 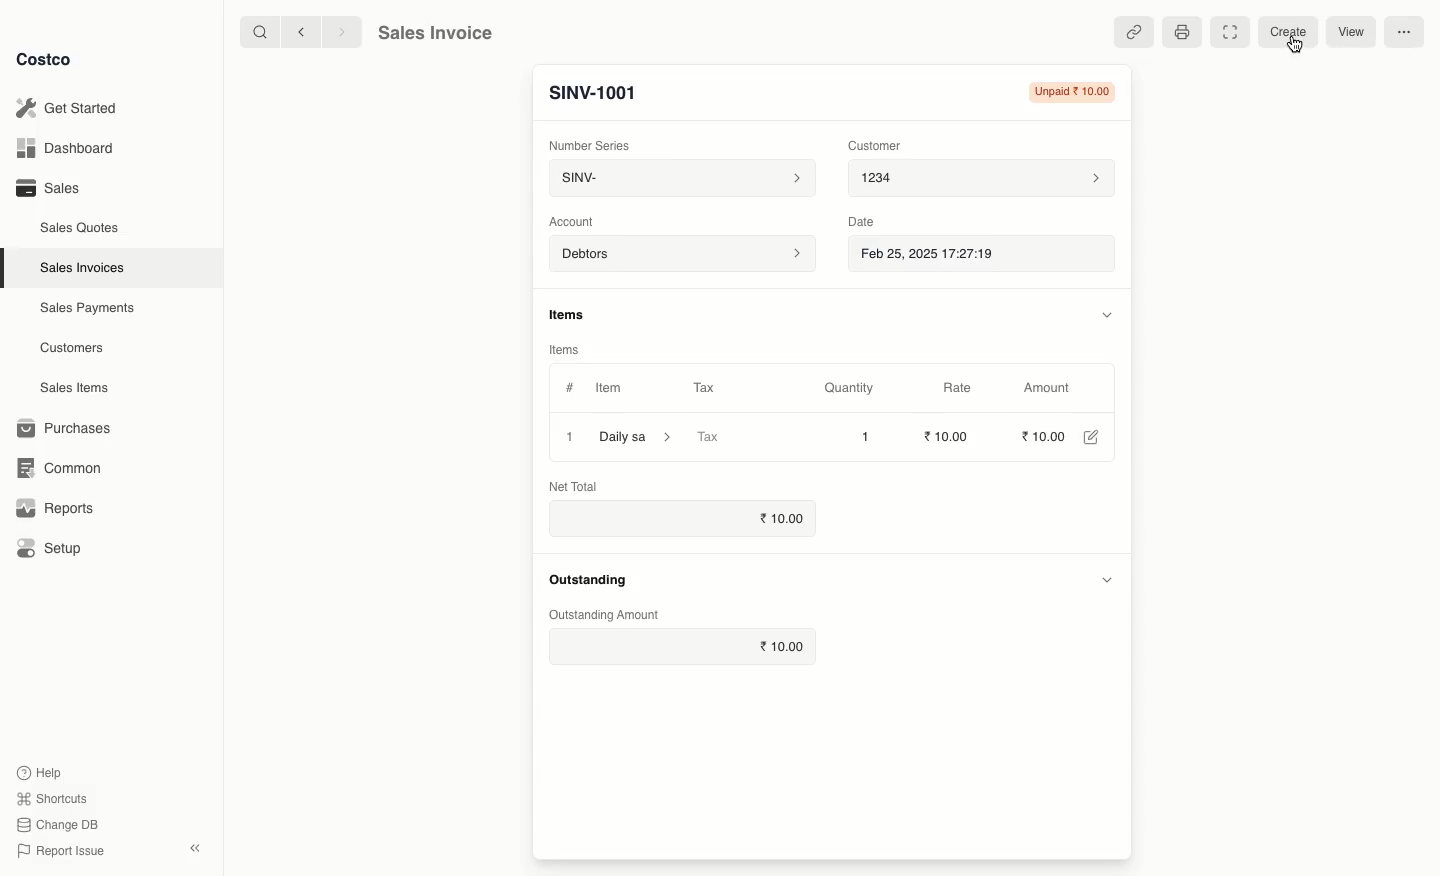 What do you see at coordinates (639, 436) in the screenshot?
I see `Daily sa` at bounding box center [639, 436].